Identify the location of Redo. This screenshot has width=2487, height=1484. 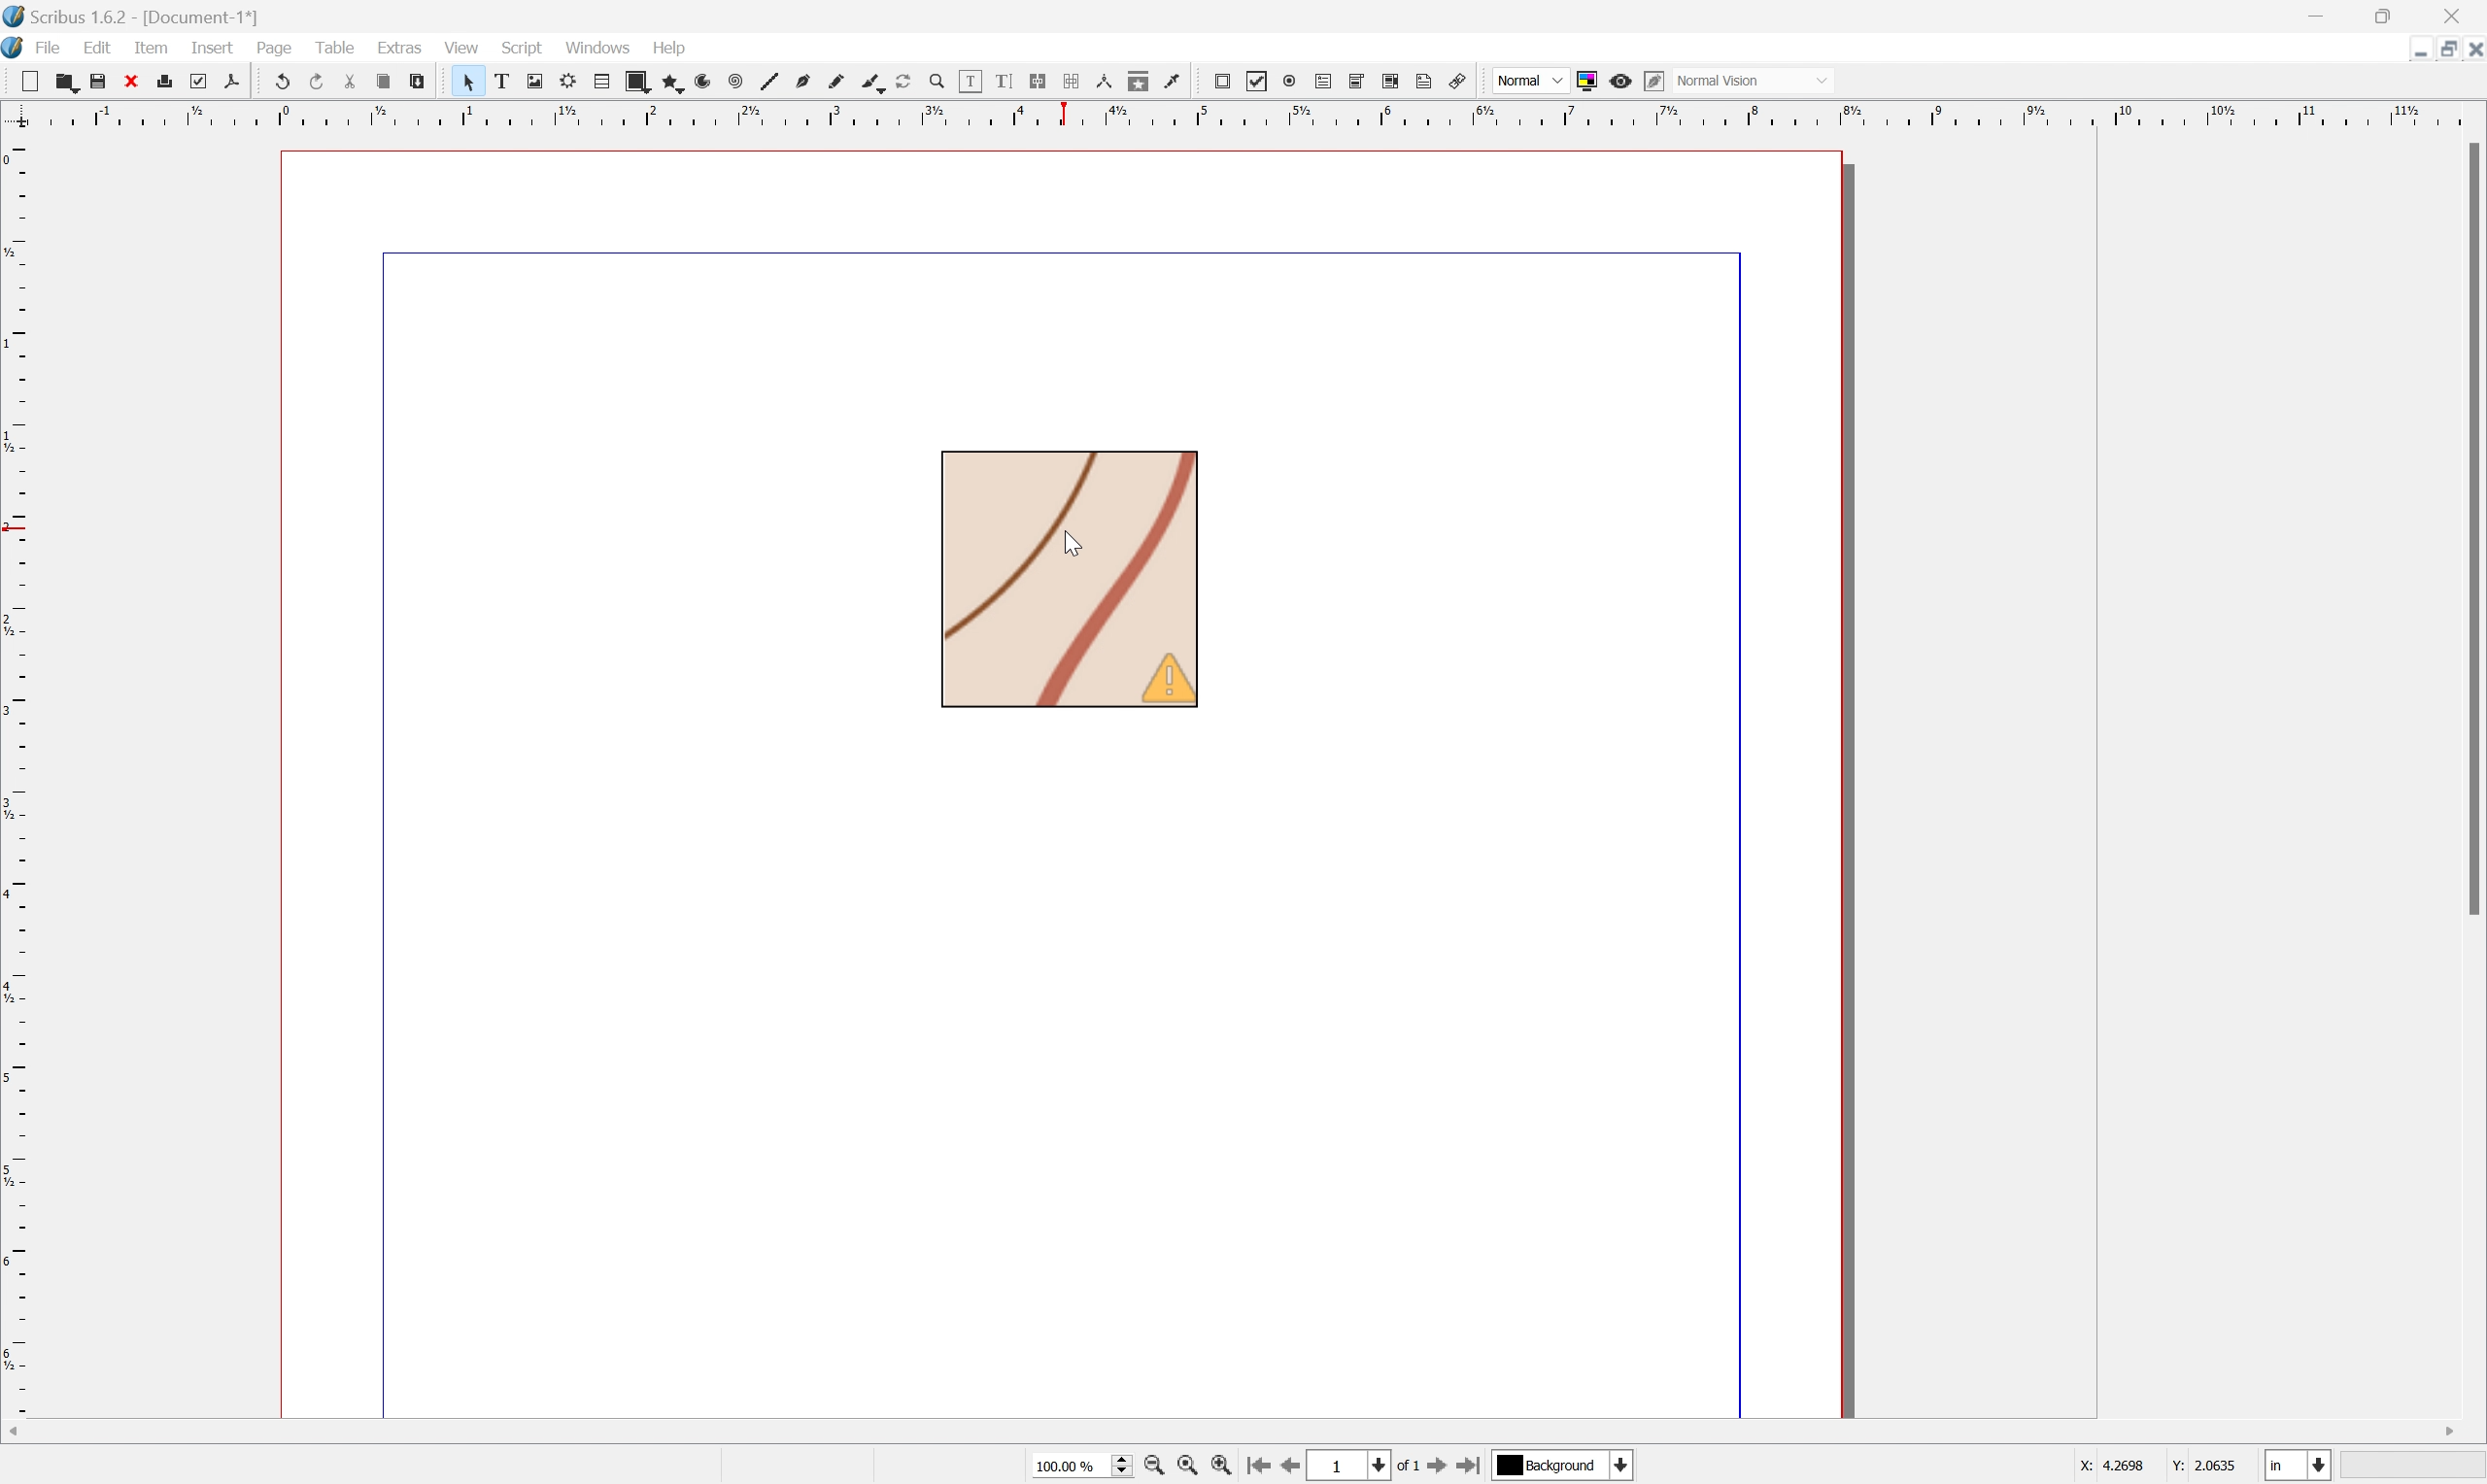
(323, 83).